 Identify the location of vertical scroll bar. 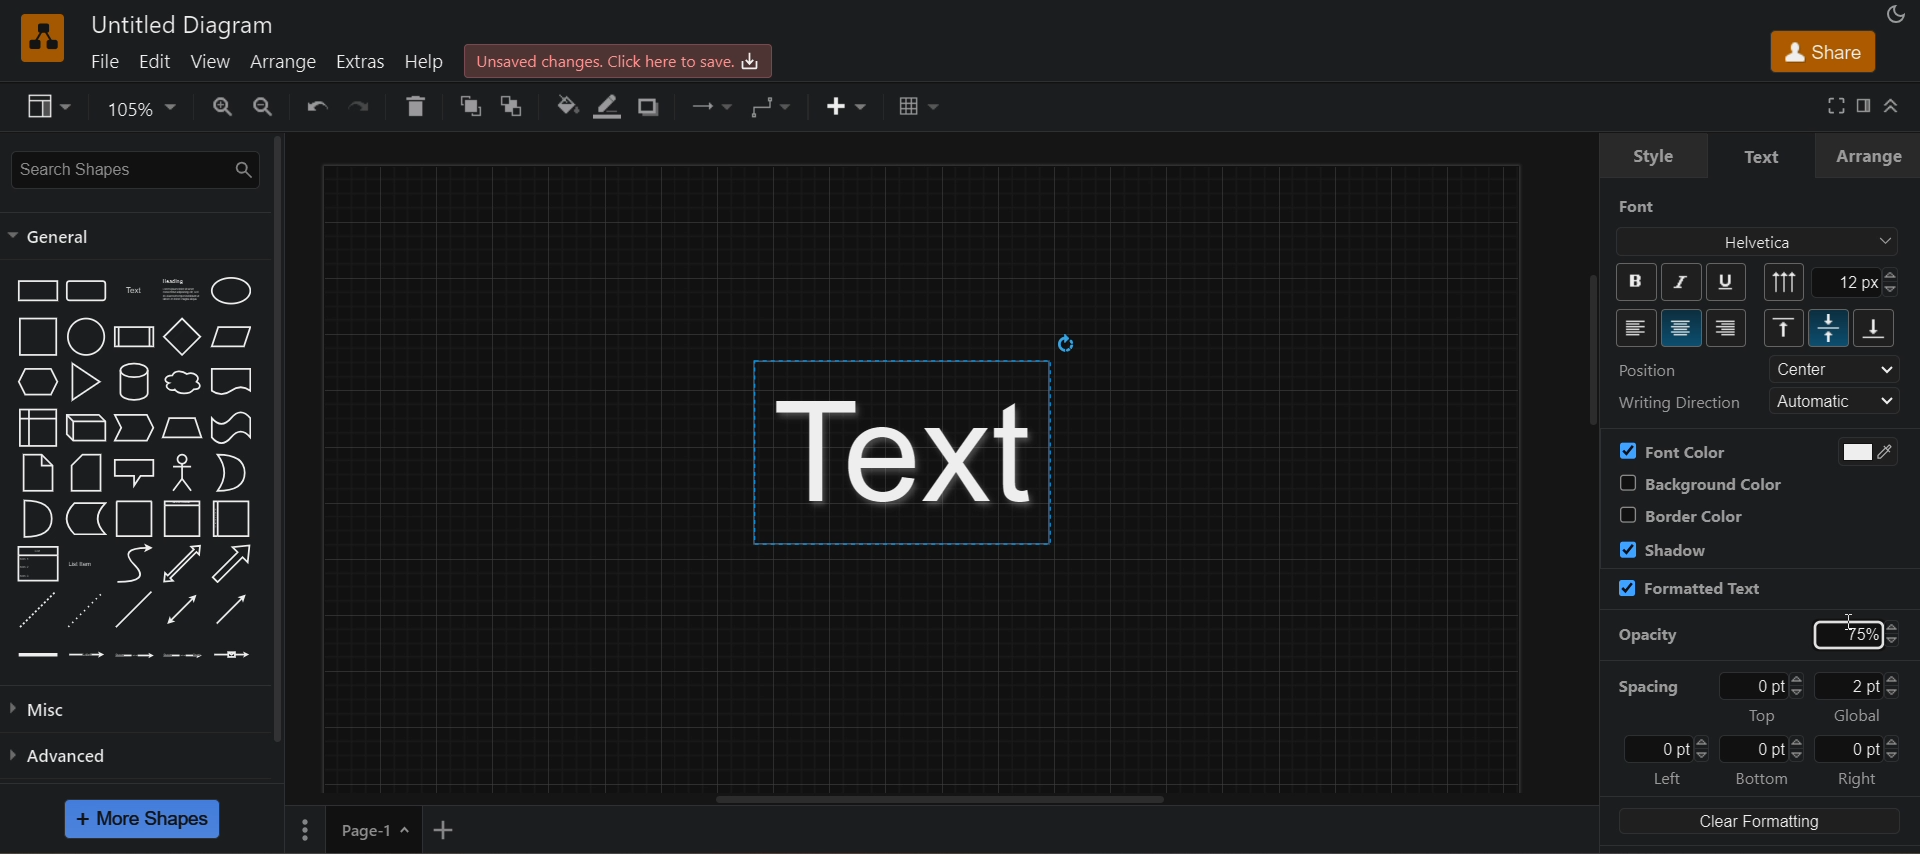
(277, 438).